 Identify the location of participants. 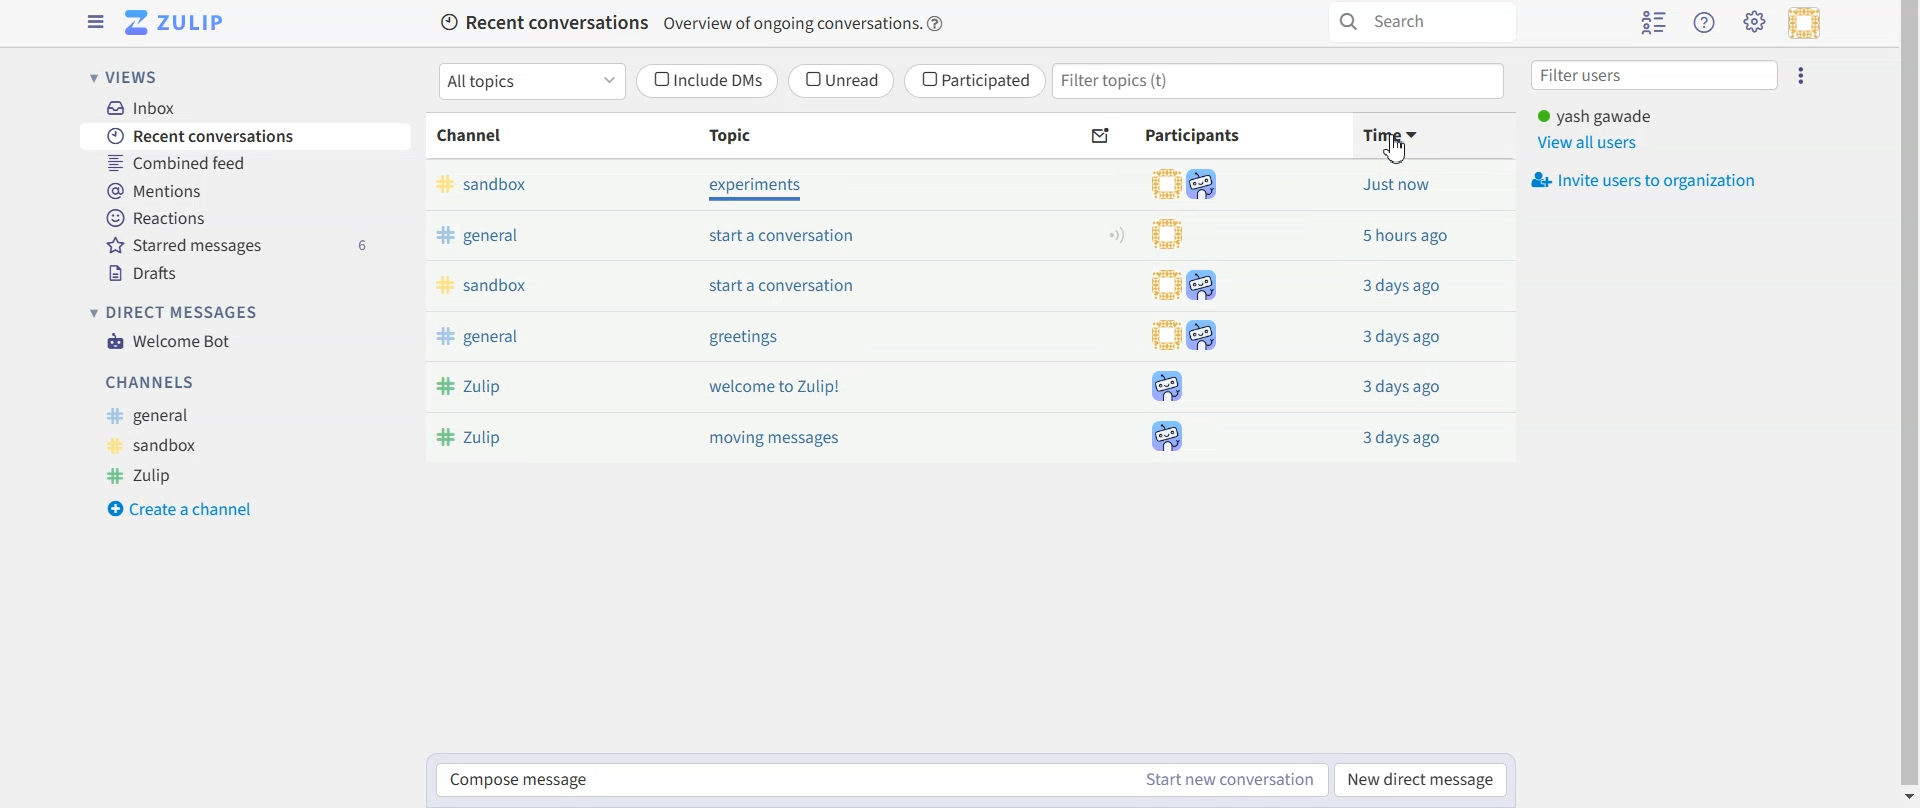
(1182, 286).